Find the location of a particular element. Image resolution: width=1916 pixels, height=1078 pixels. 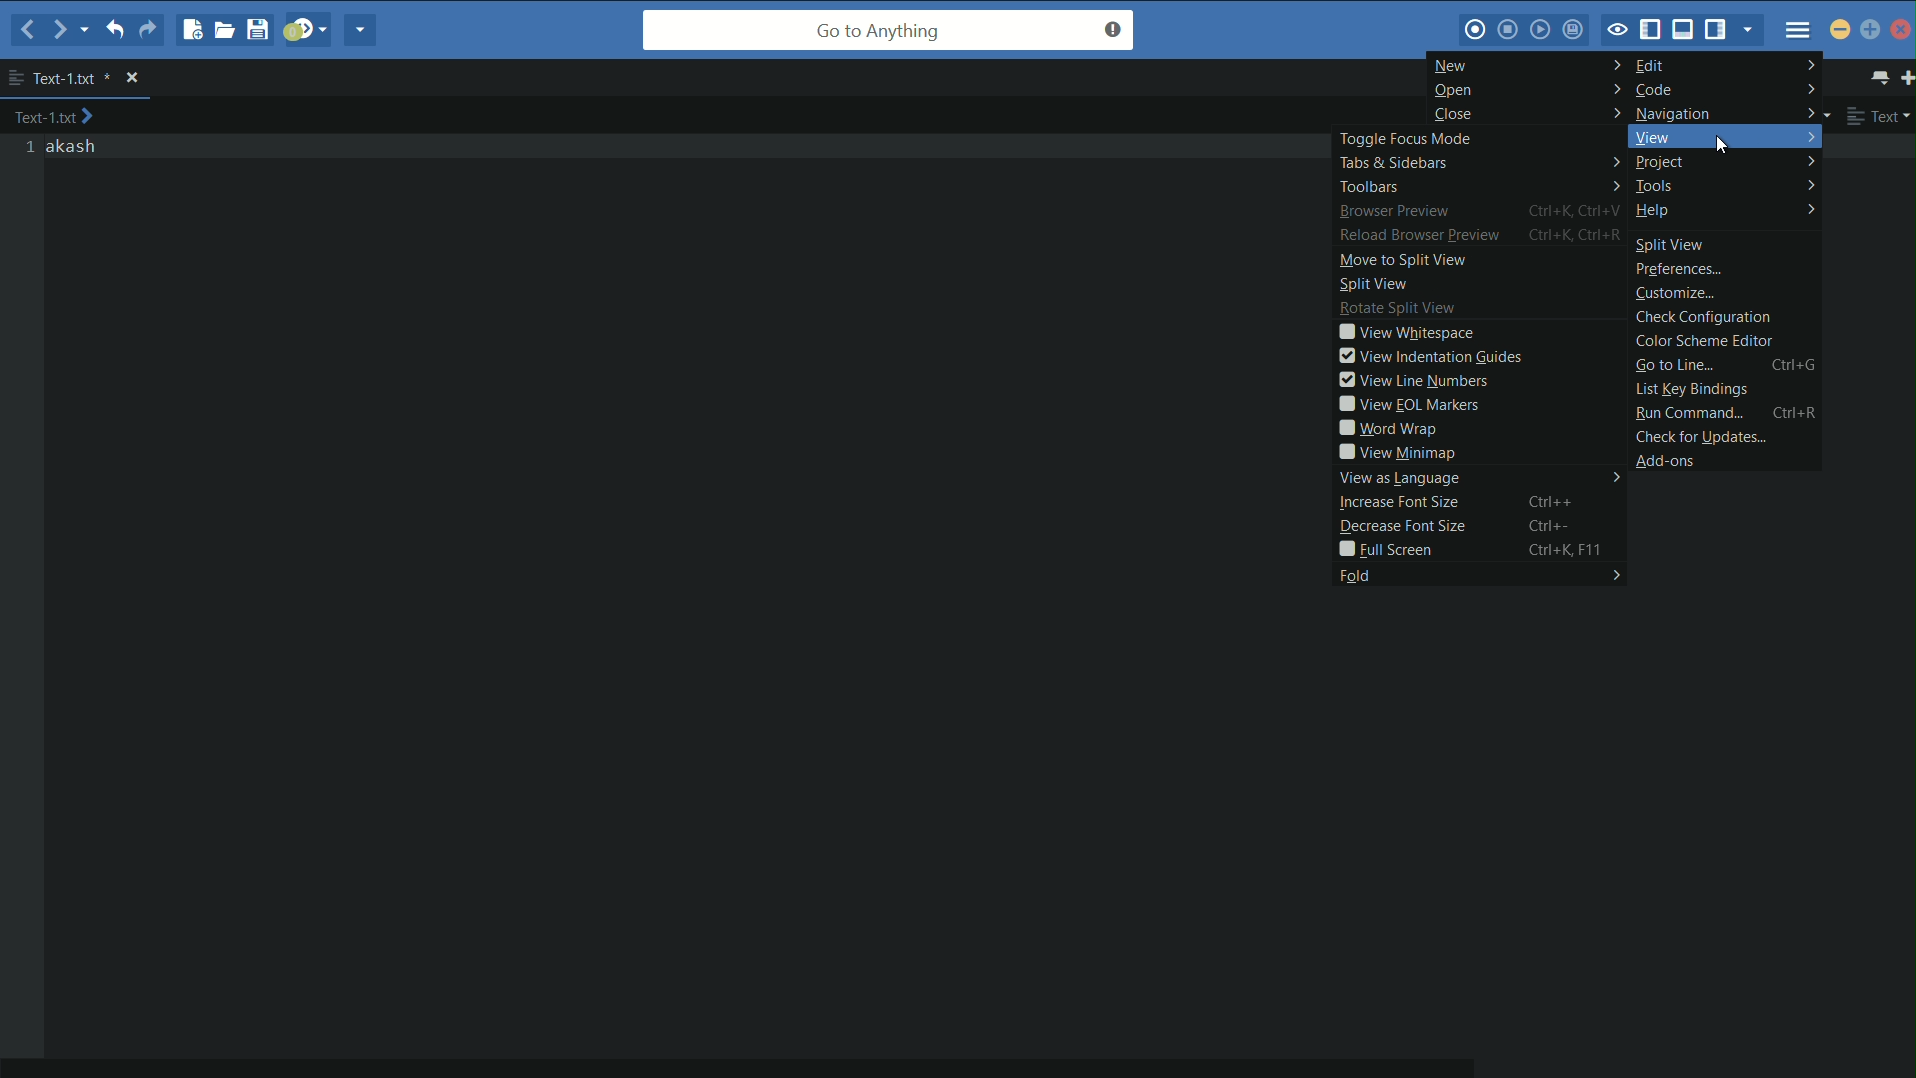

Close is located at coordinates (1902, 29).